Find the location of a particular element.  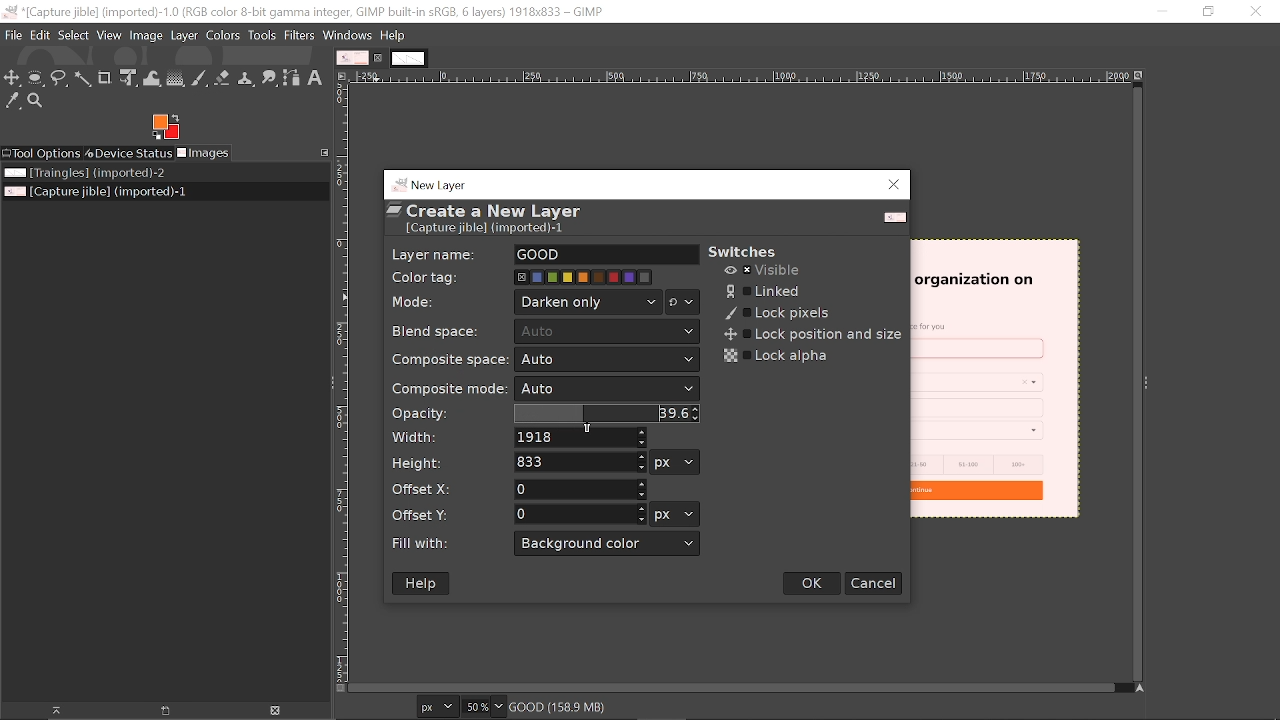

Current window is located at coordinates (303, 11).